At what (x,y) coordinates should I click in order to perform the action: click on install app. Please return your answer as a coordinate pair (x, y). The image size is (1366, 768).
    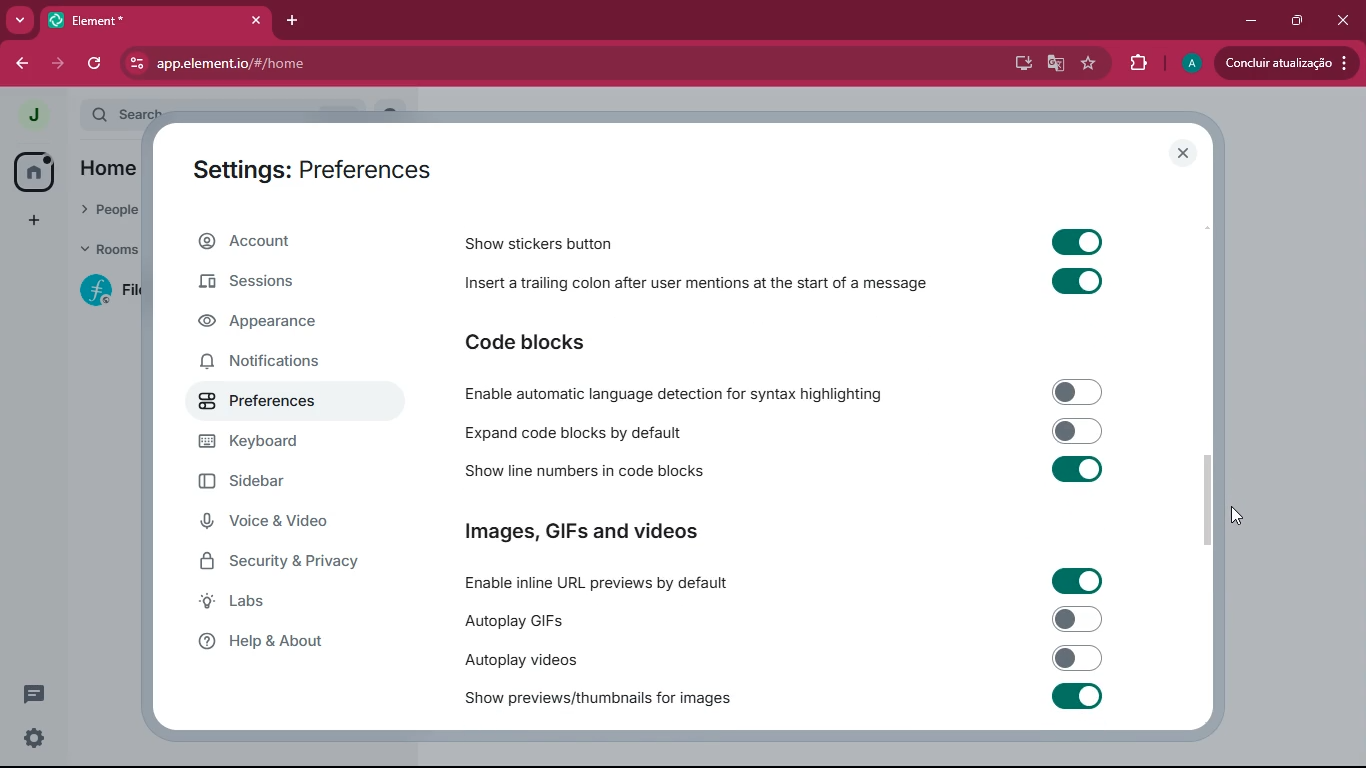
    Looking at the image, I should click on (1016, 61).